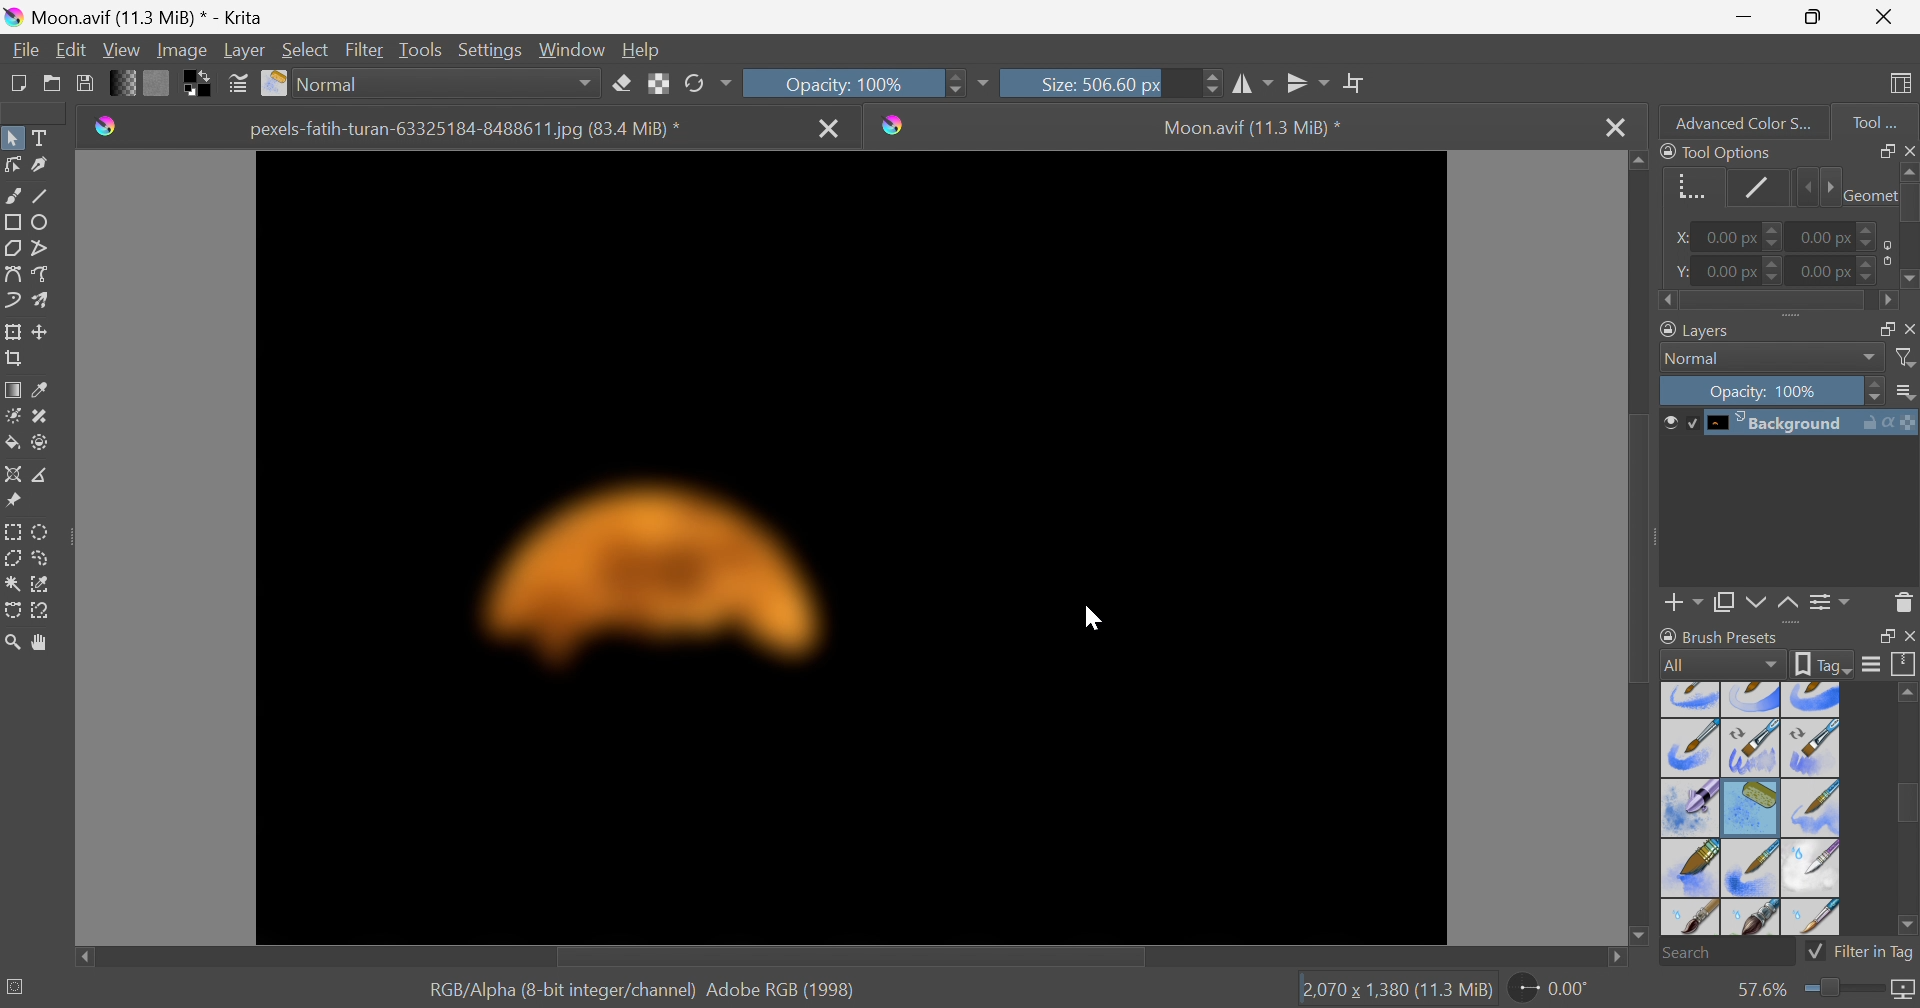 Image resolution: width=1920 pixels, height=1008 pixels. I want to click on Moon.avif (11.3 MiB), so click(1252, 130).